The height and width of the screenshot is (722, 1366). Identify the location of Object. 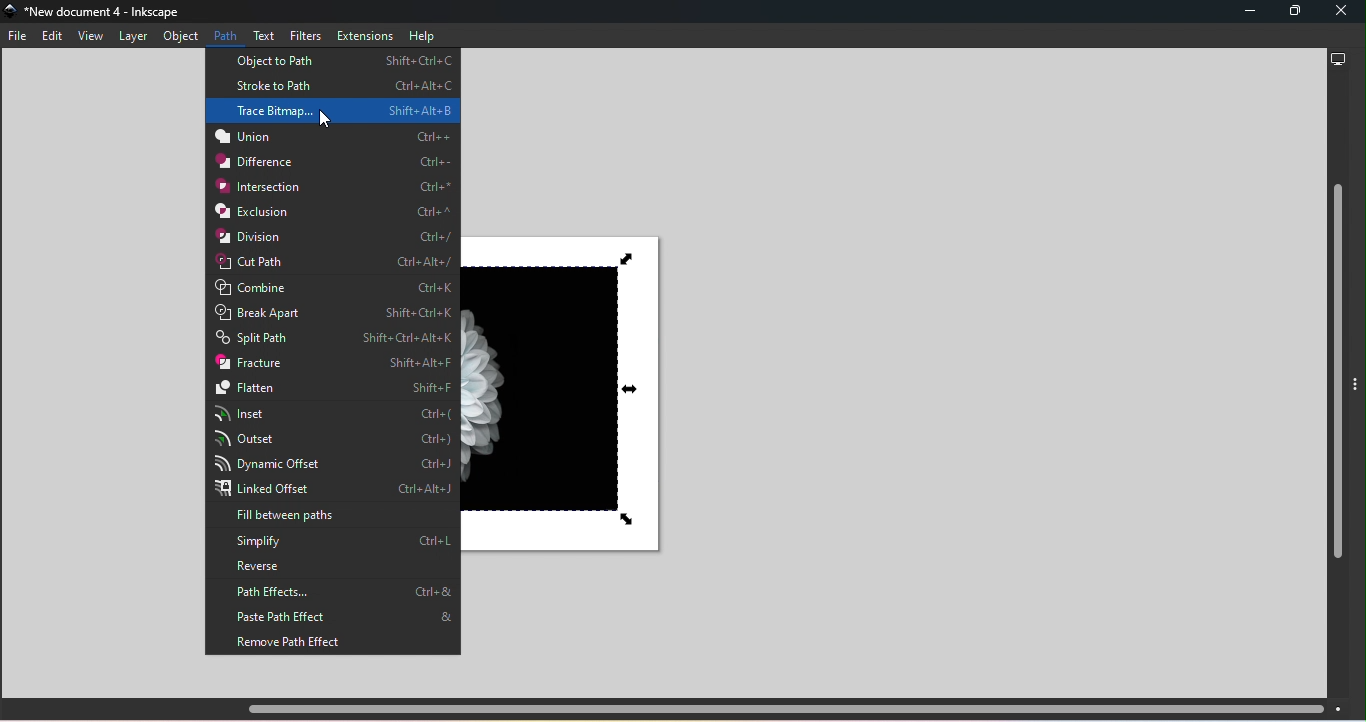
(183, 38).